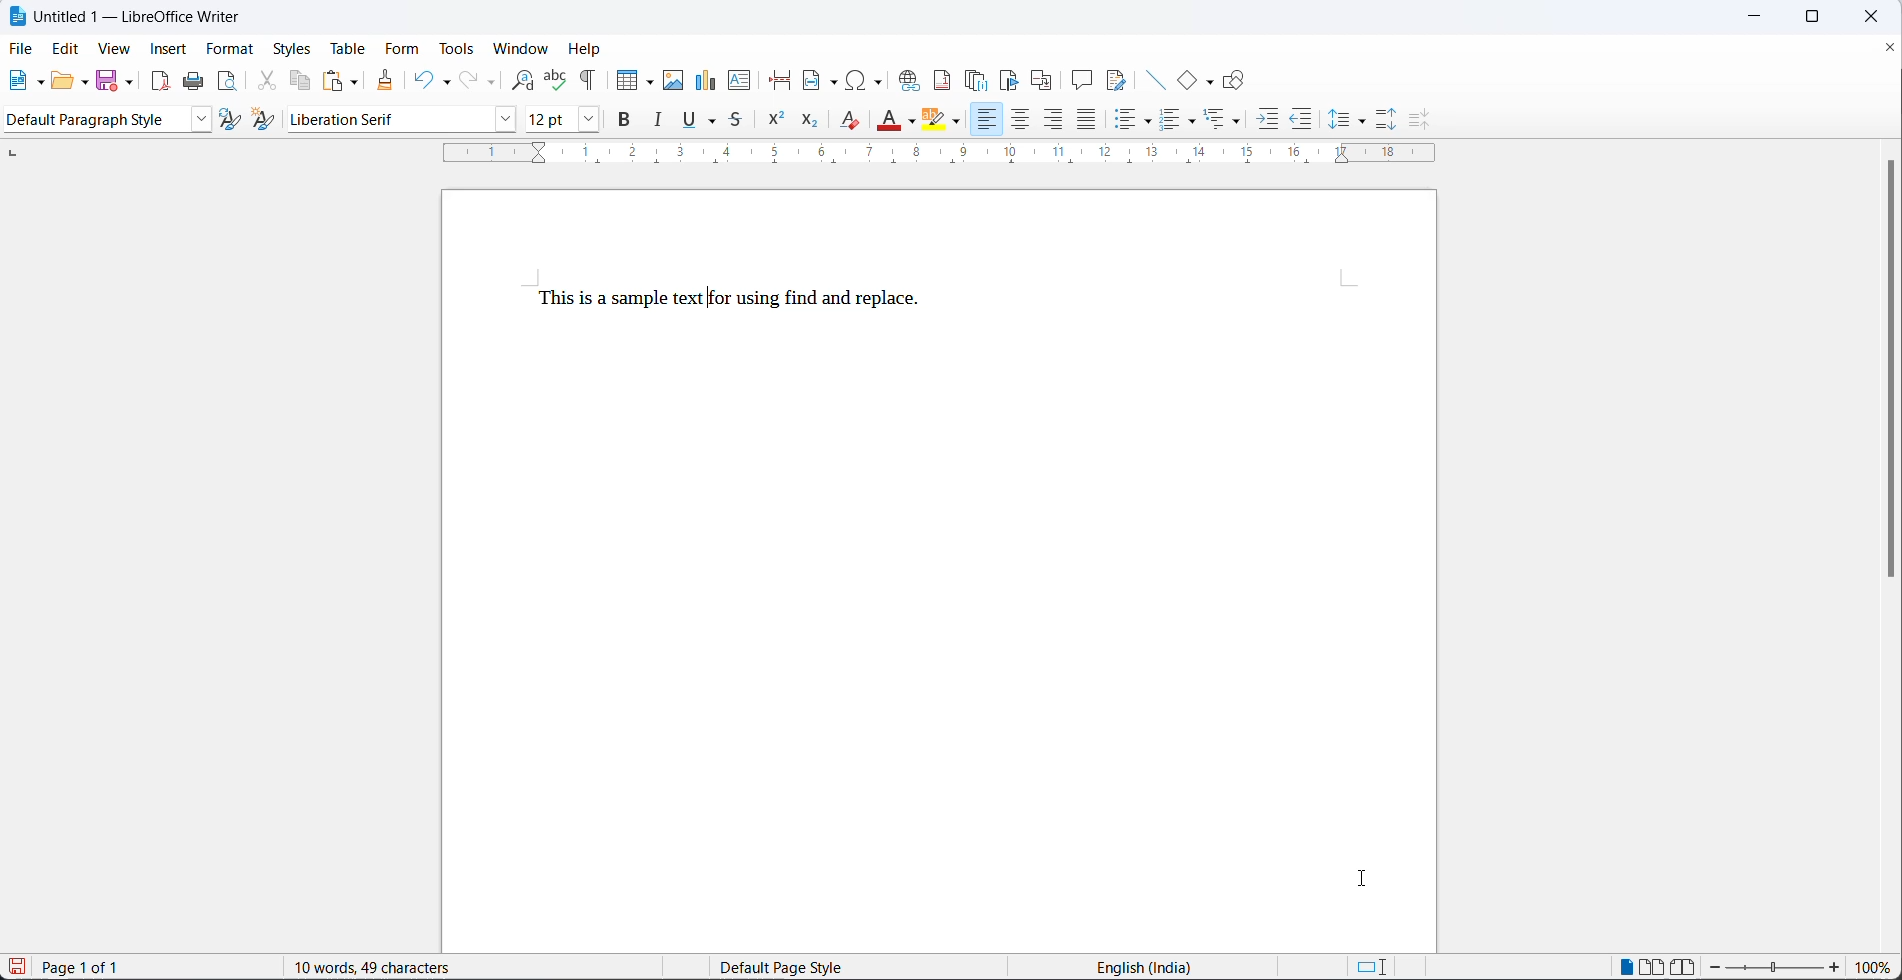 This screenshot has height=980, width=1902. Describe the element at coordinates (593, 74) in the screenshot. I see `toggle formatting marks` at that location.